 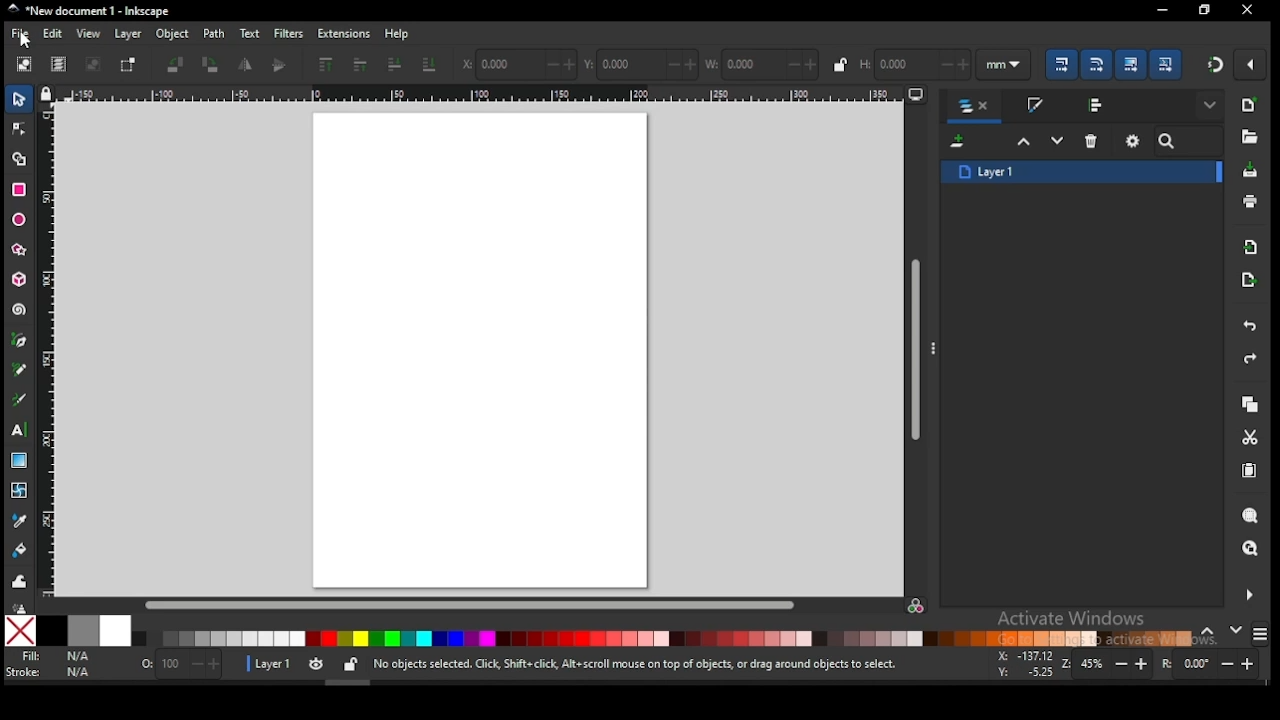 I want to click on open export, so click(x=1248, y=279).